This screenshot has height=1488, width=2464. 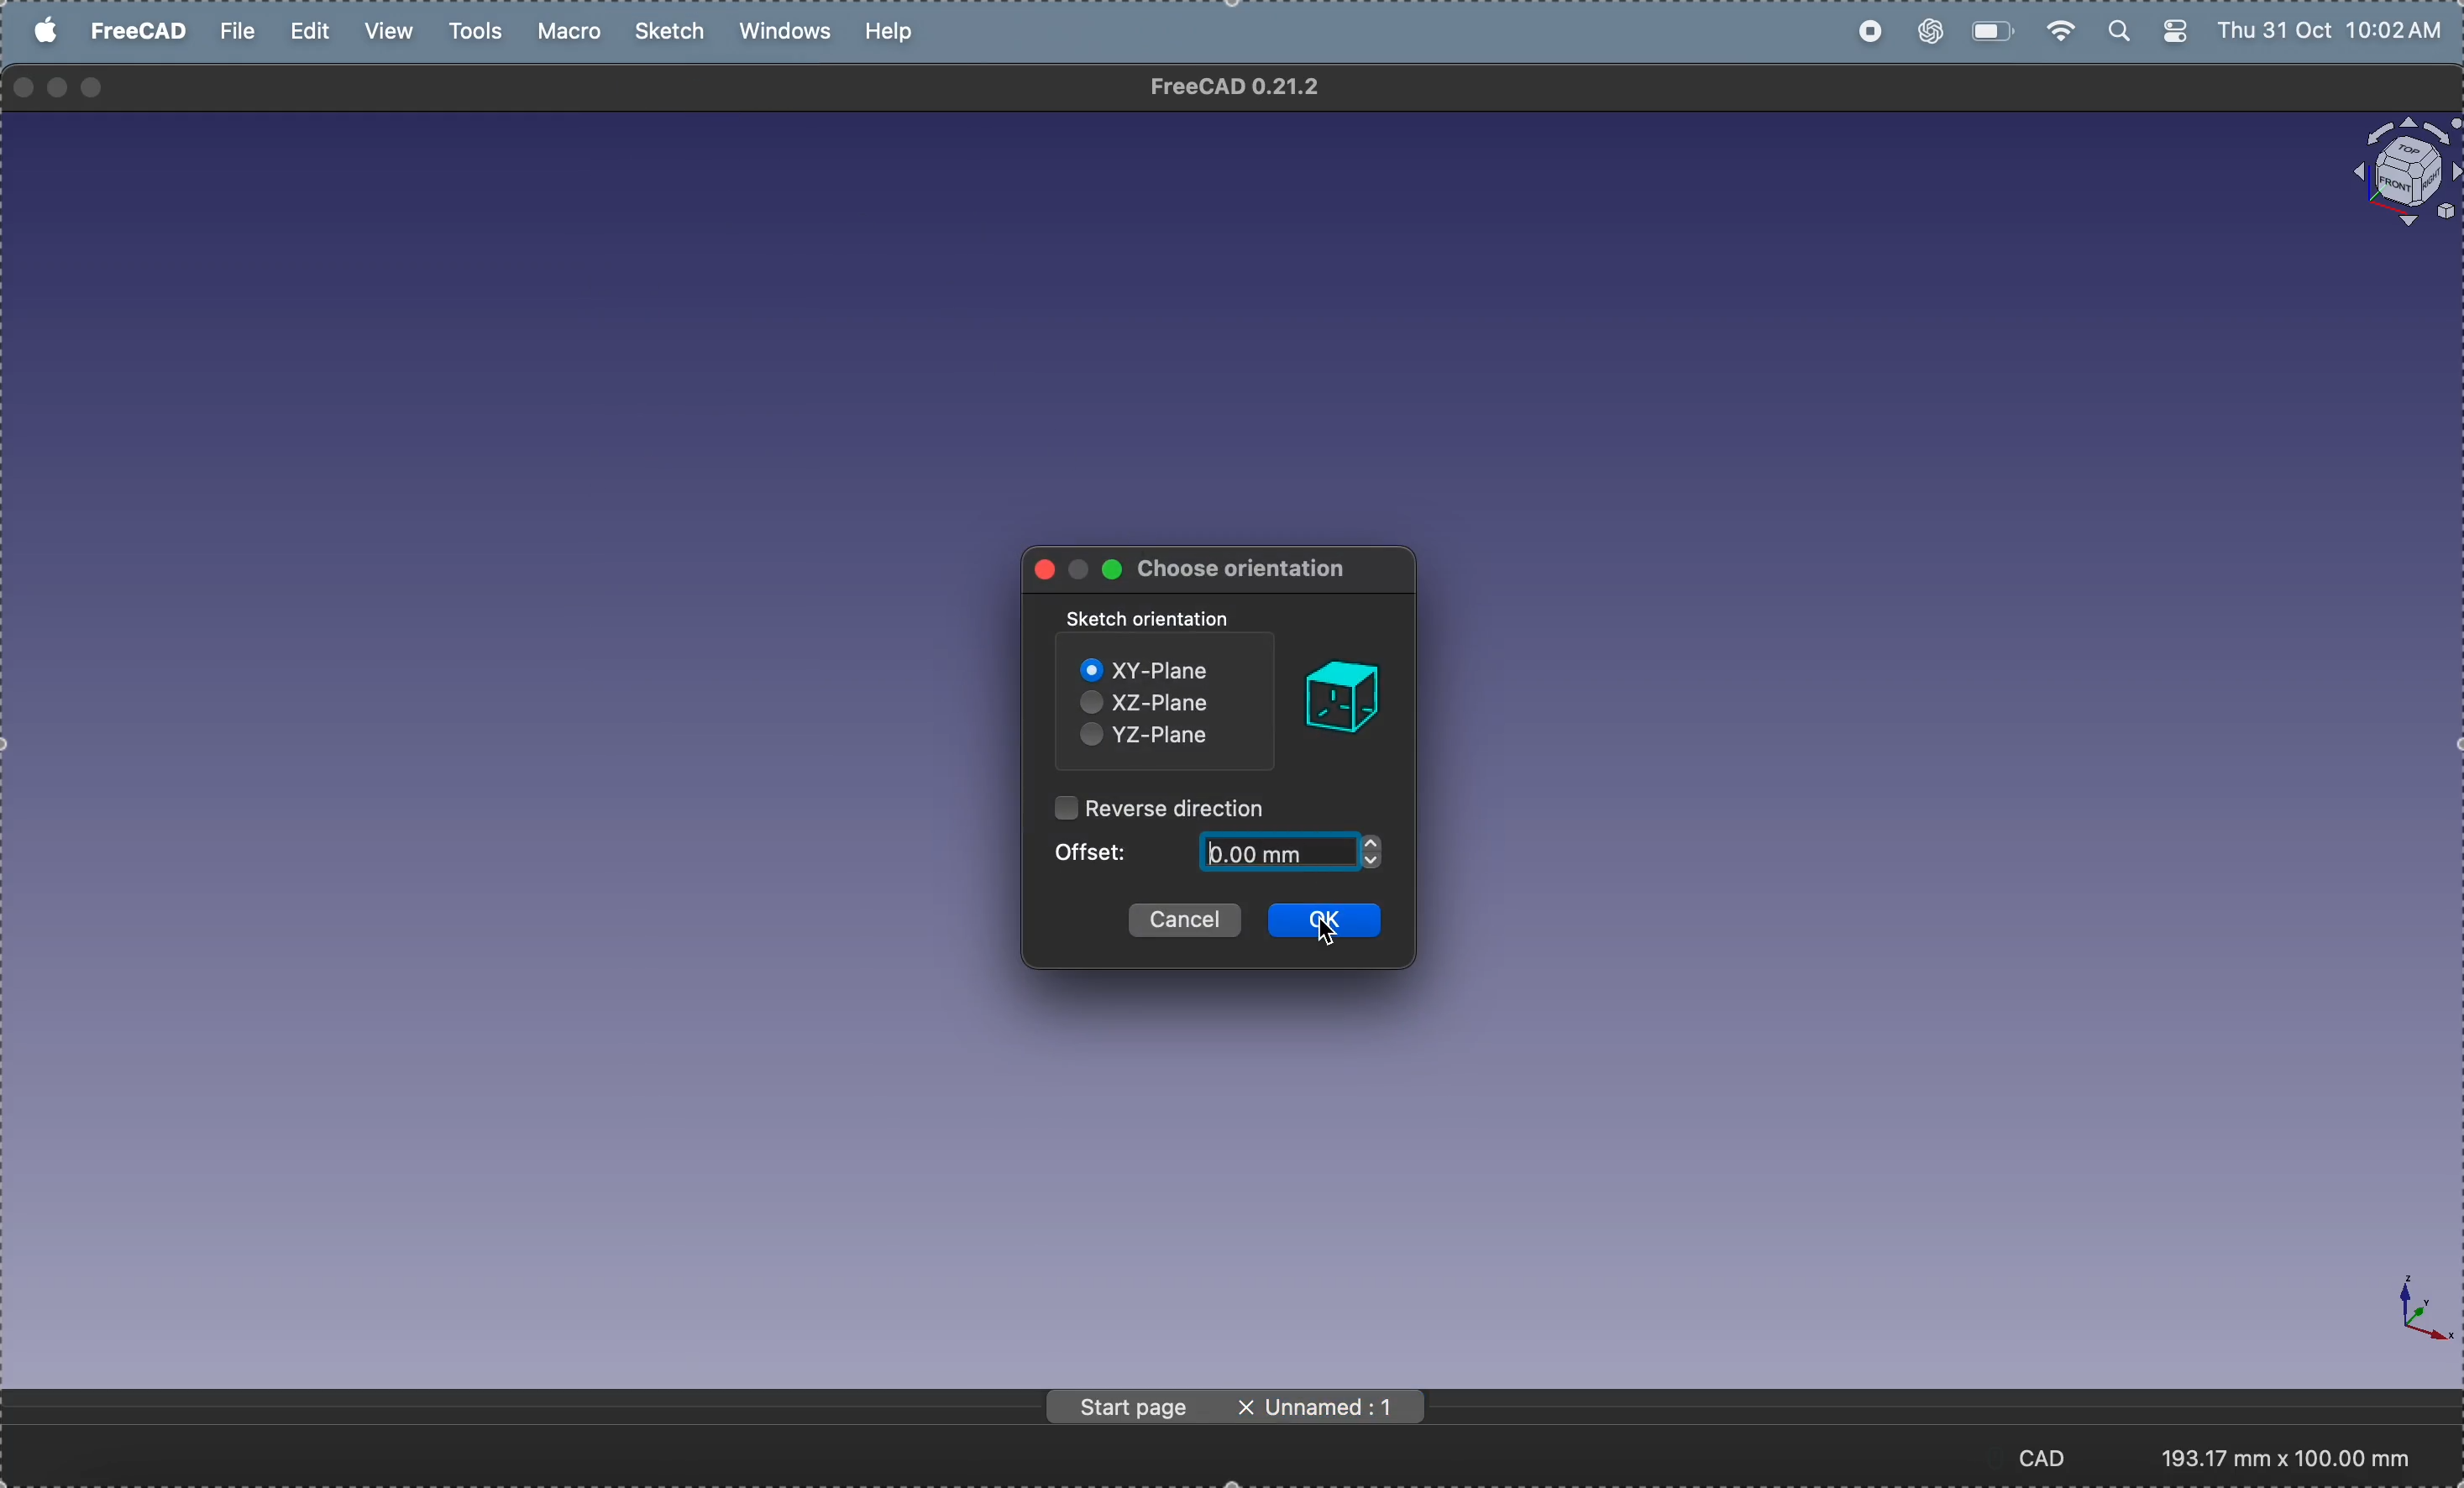 I want to click on close file, so click(x=1246, y=1408).